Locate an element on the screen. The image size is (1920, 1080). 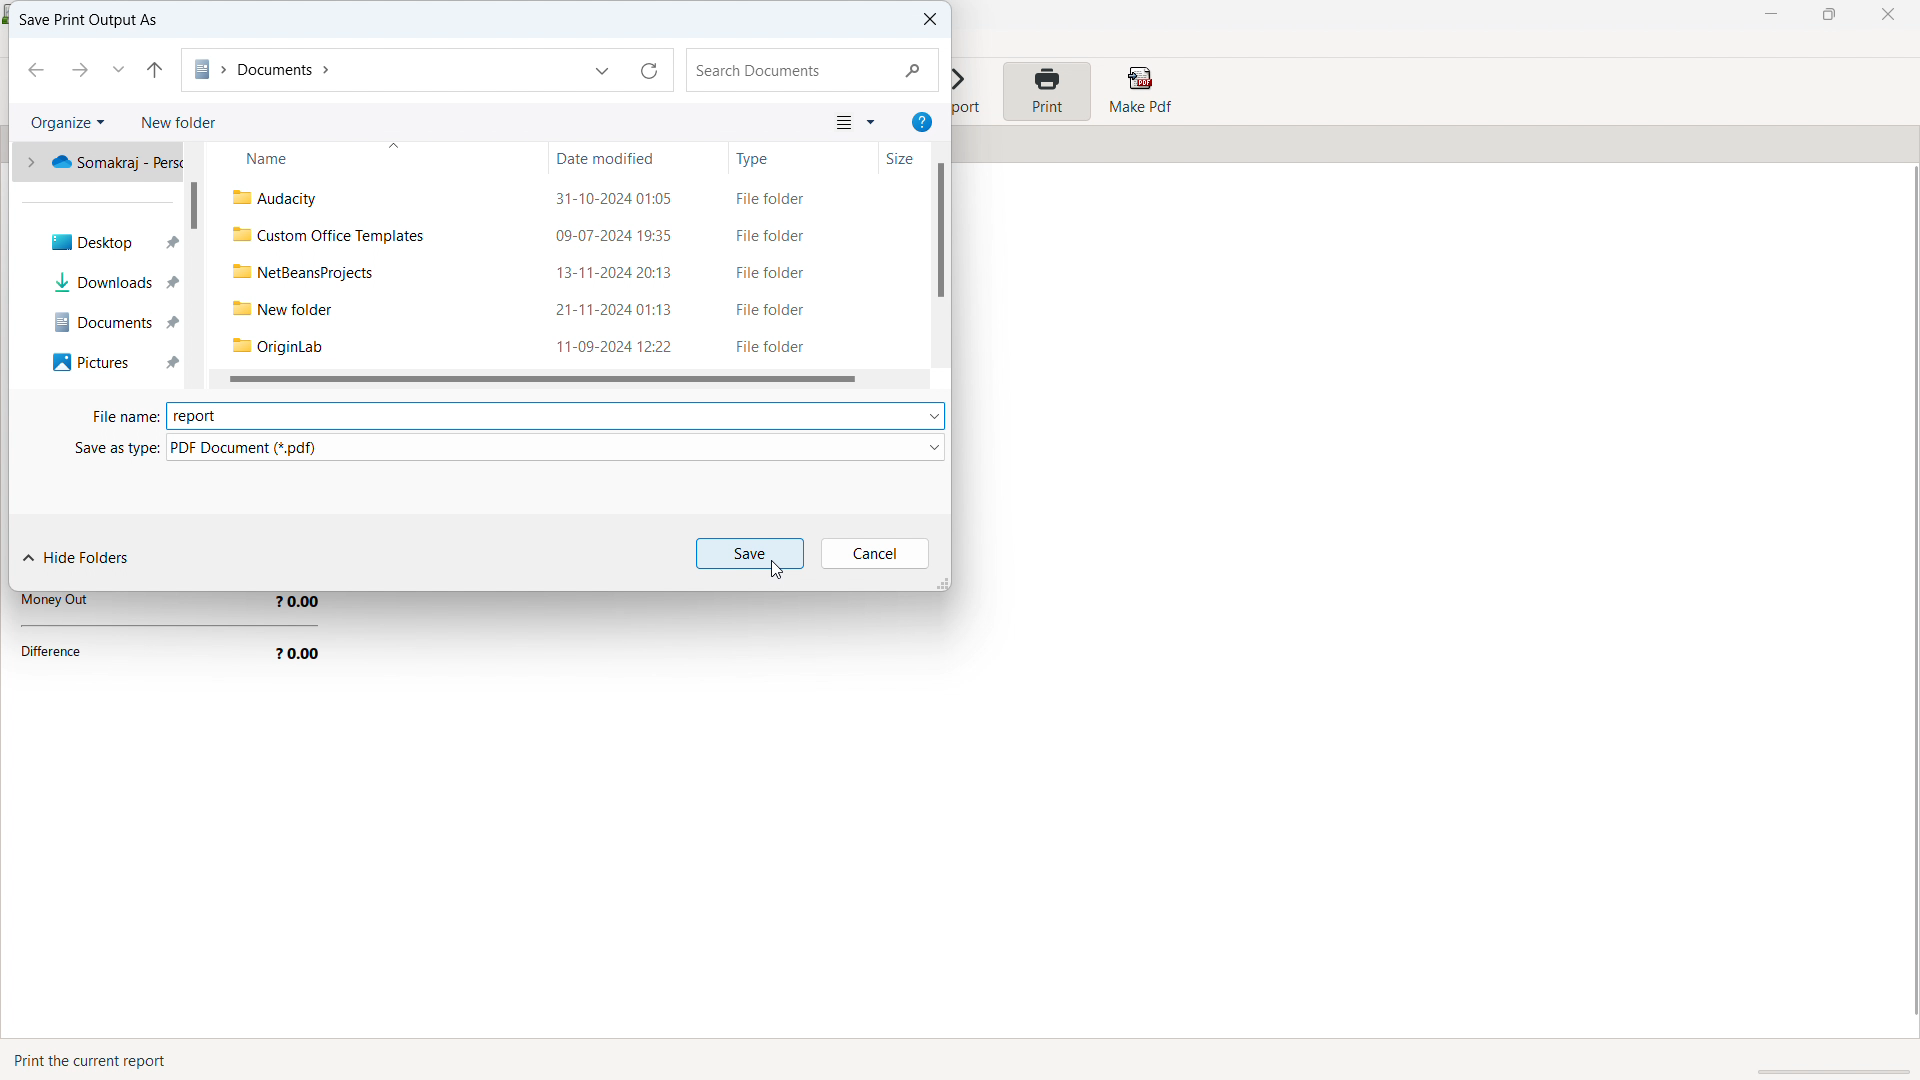
Save as type: is located at coordinates (97, 448).